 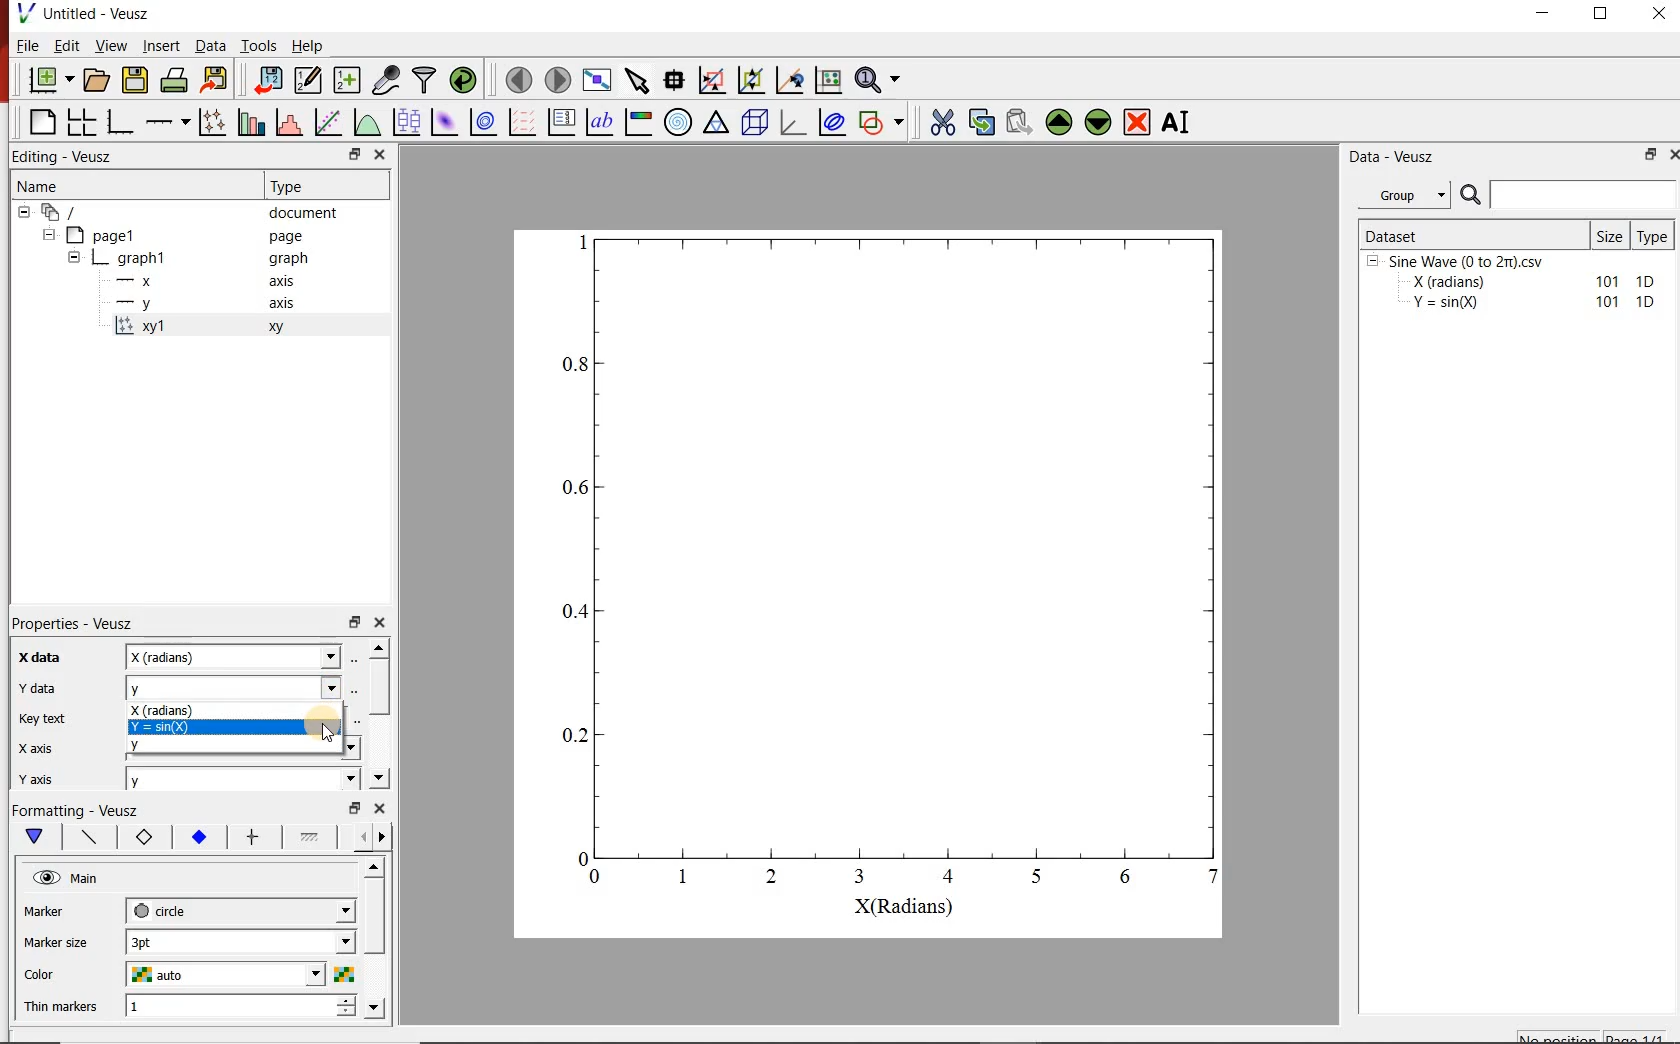 What do you see at coordinates (828, 79) in the screenshot?
I see `click to reset graphs` at bounding box center [828, 79].